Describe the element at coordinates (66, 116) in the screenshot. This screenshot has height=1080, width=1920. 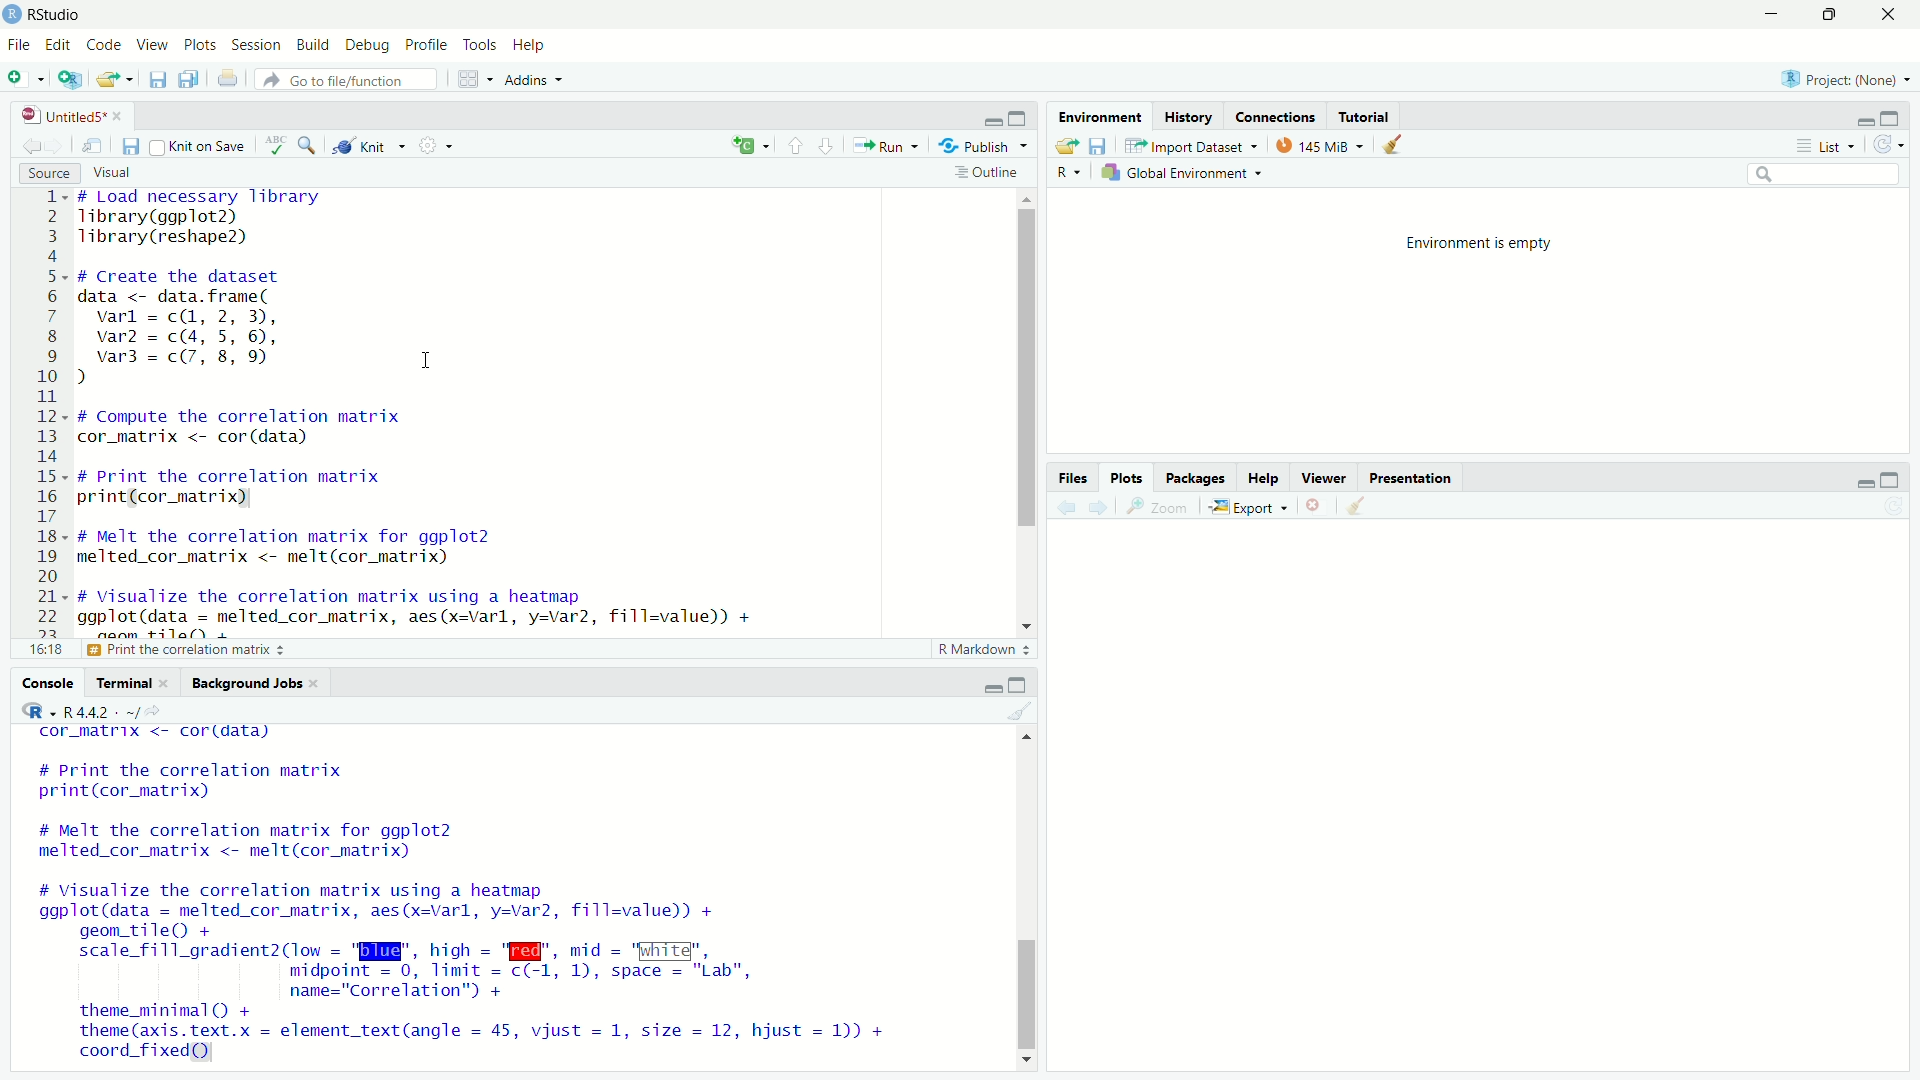
I see `file name: untitled5` at that location.